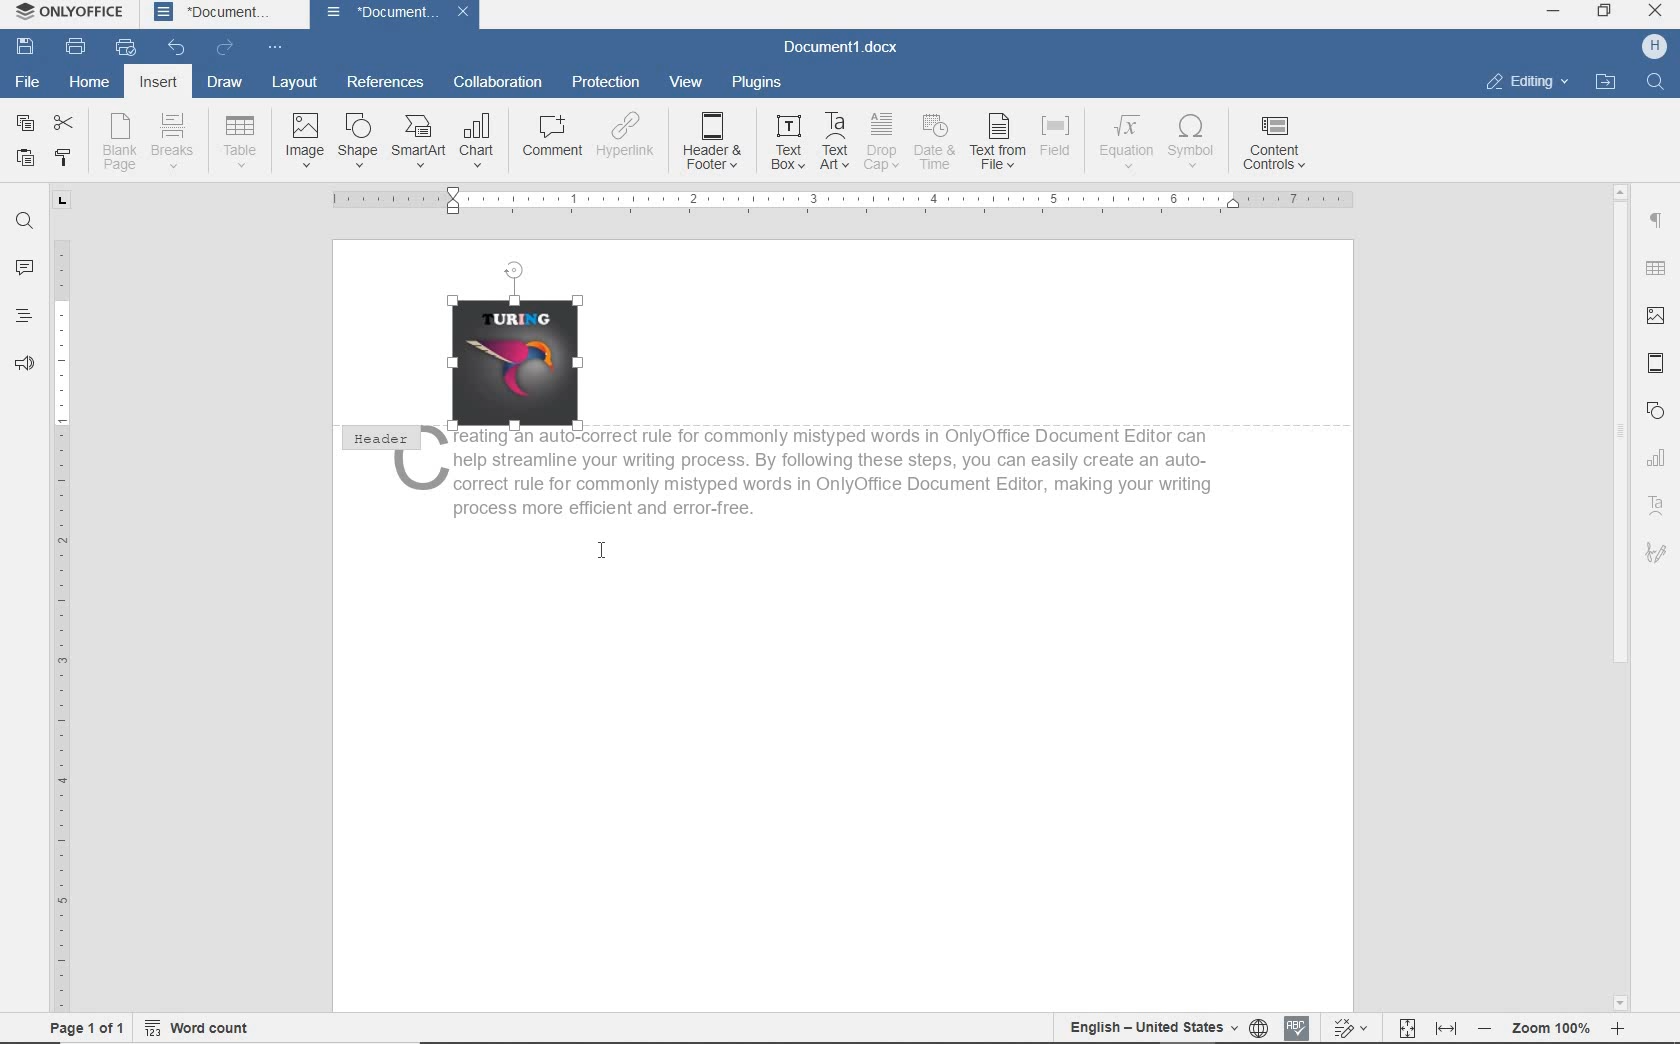  I want to click on SAVE, so click(28, 46).